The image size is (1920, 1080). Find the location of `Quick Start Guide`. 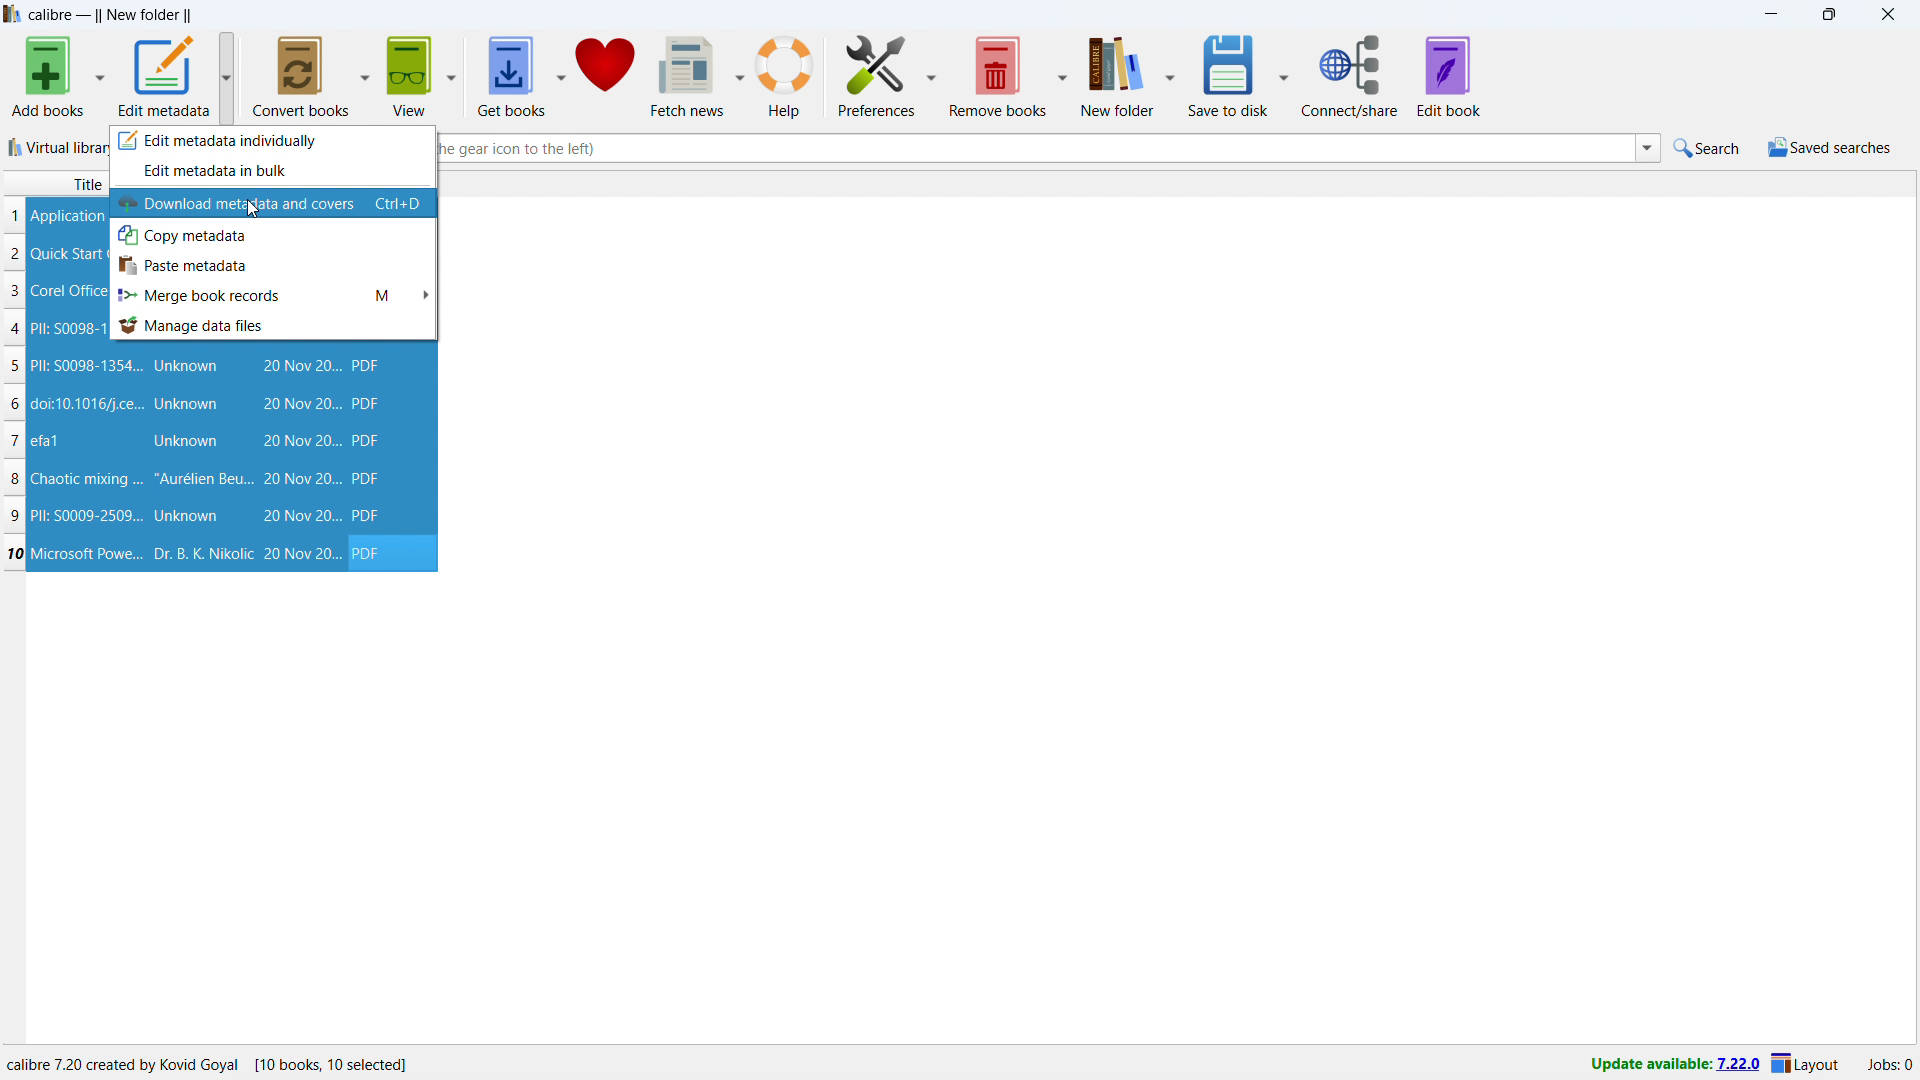

Quick Start Guide is located at coordinates (64, 254).